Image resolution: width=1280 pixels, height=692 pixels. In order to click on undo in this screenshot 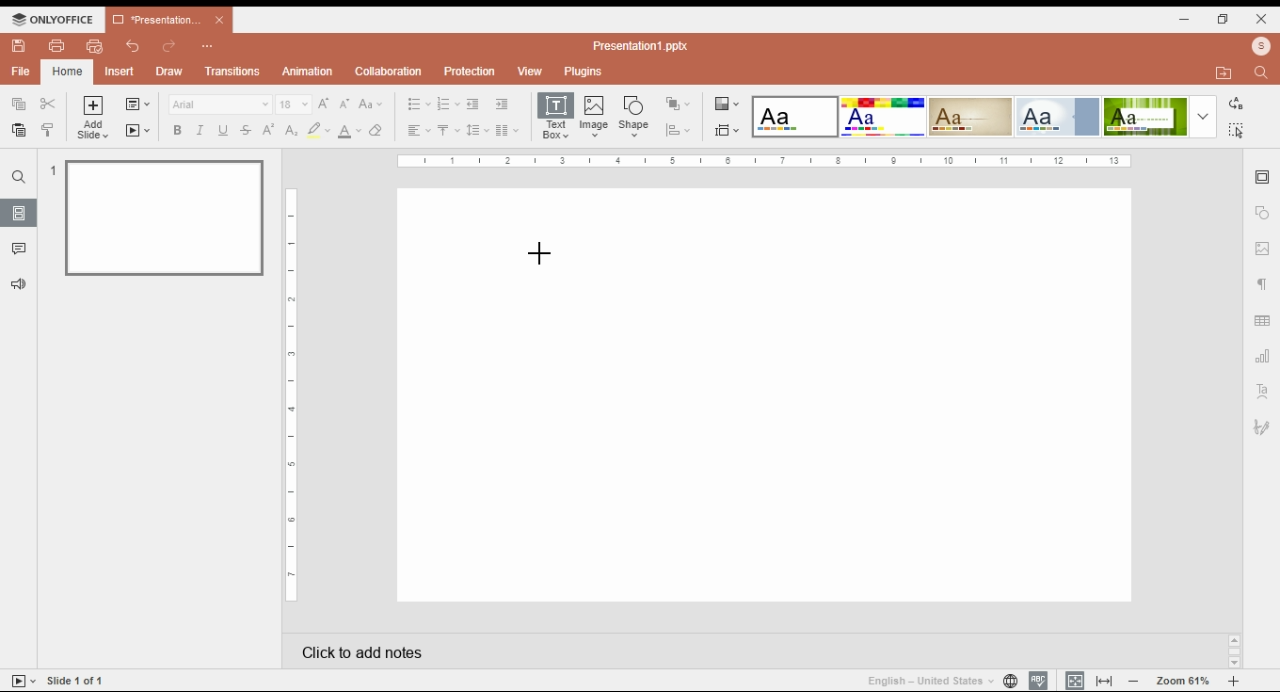, I will do `click(135, 47)`.